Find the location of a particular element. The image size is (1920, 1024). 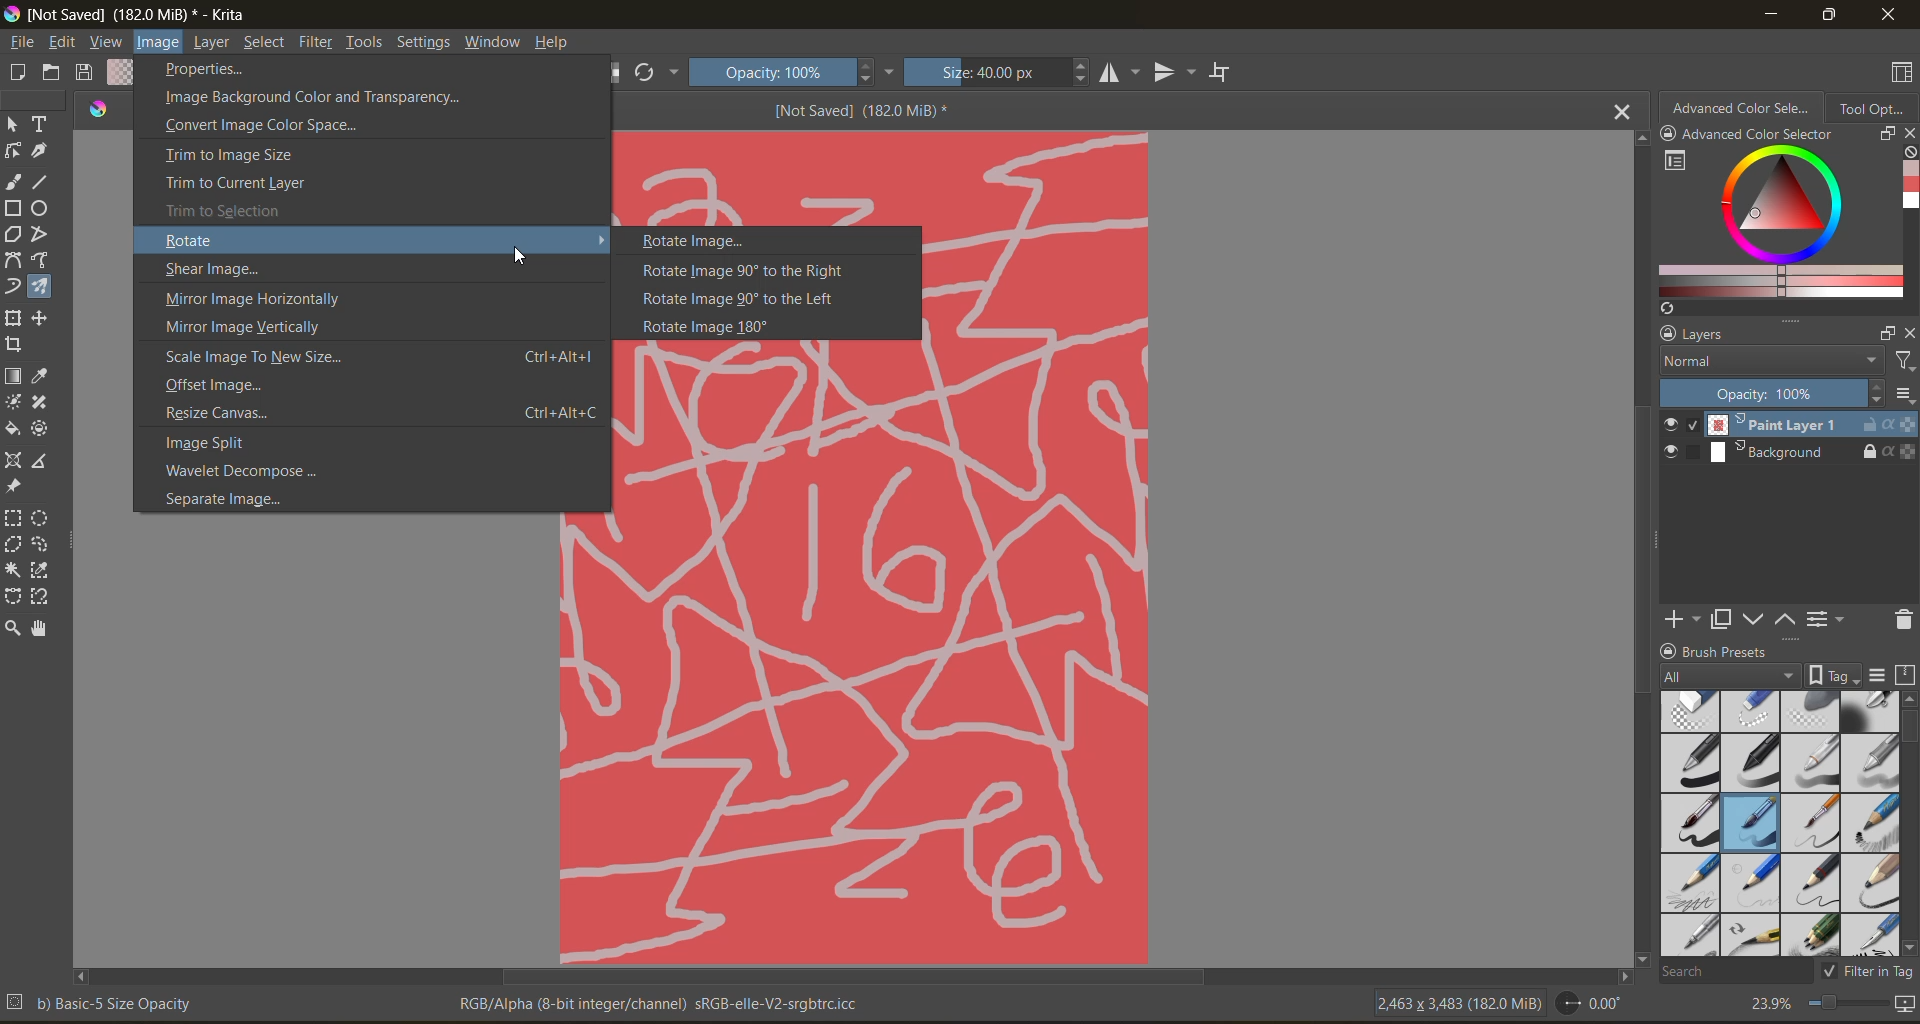

close docker is located at coordinates (1908, 334).